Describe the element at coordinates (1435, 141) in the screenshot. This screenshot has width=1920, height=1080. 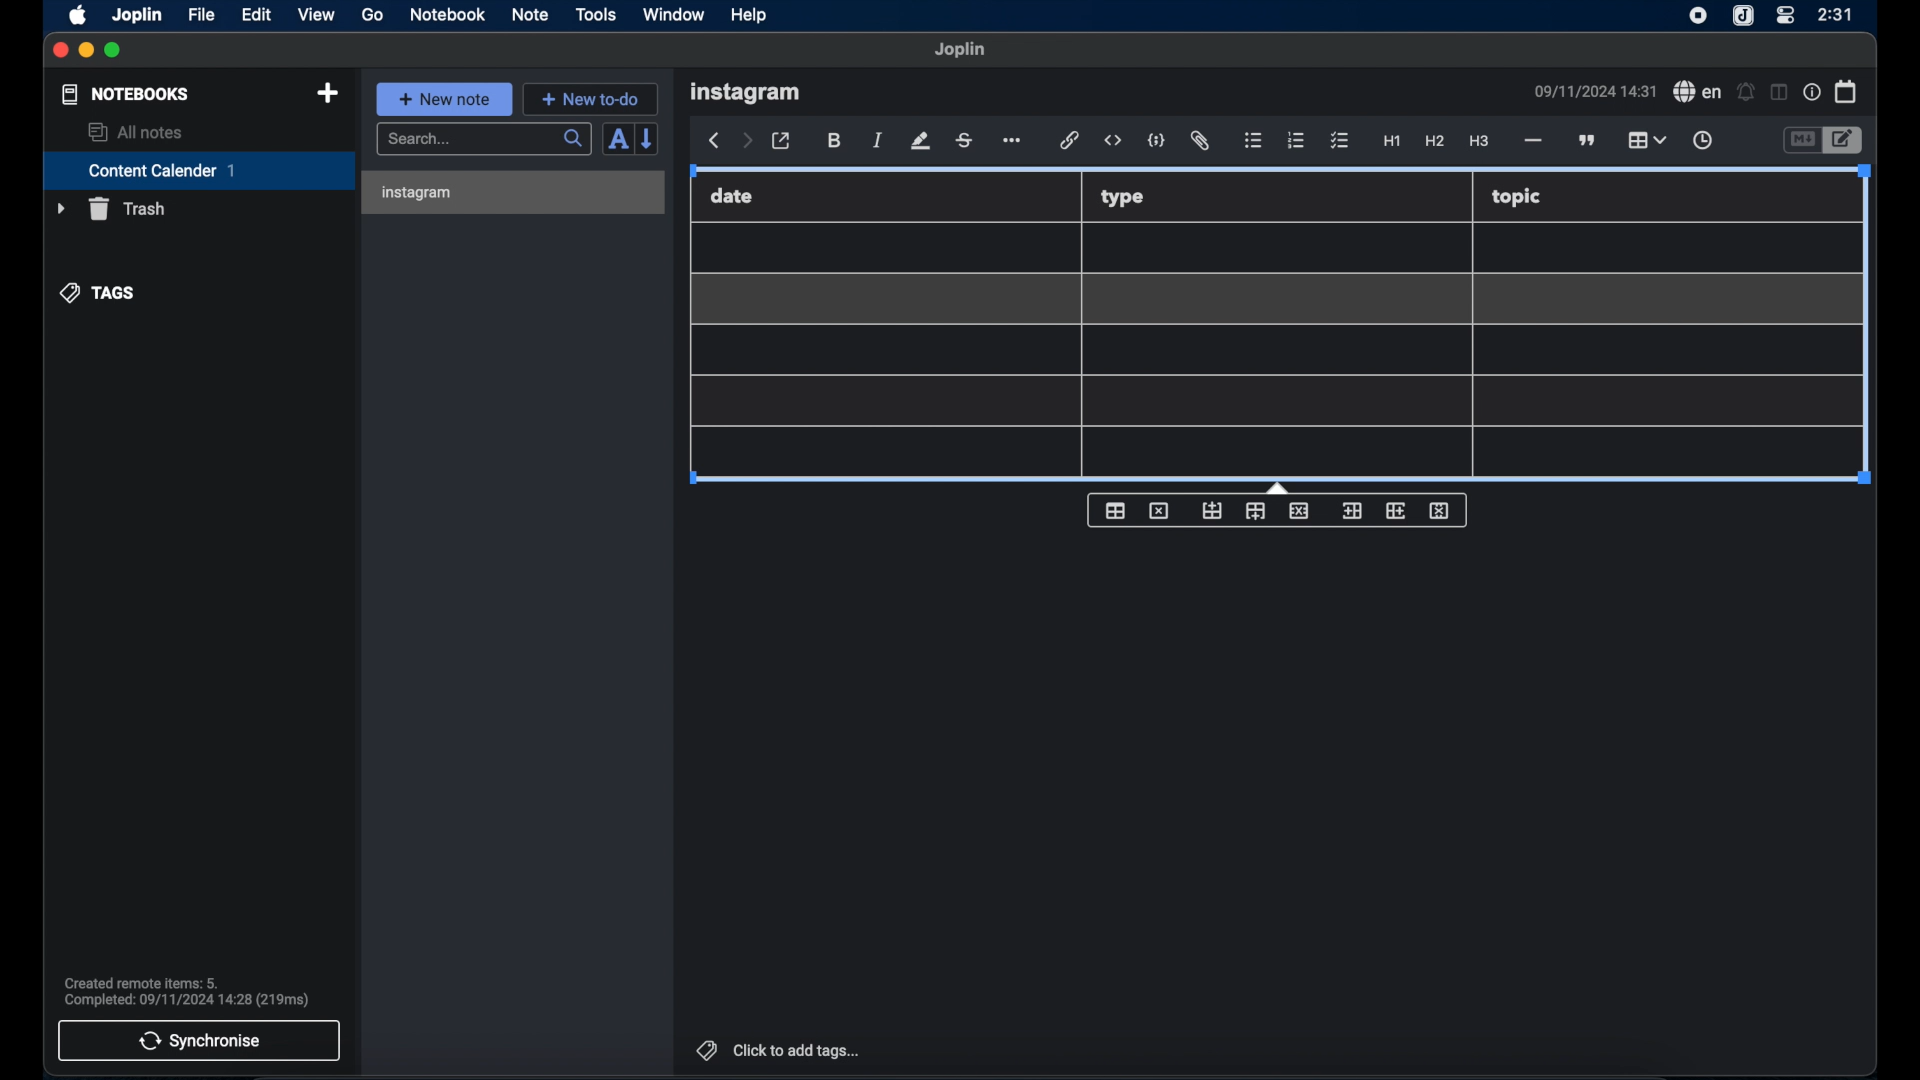
I see `heading 2` at that location.